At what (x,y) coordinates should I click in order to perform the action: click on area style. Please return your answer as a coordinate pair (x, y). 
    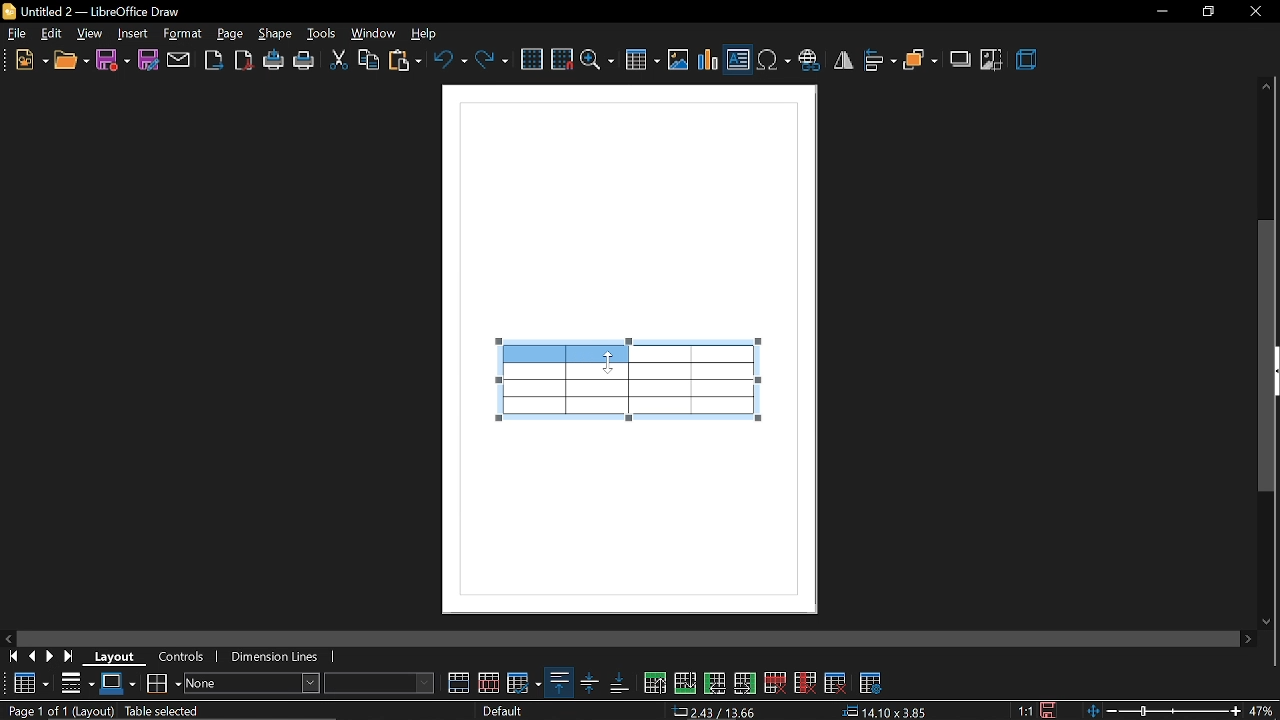
    Looking at the image, I should click on (253, 685).